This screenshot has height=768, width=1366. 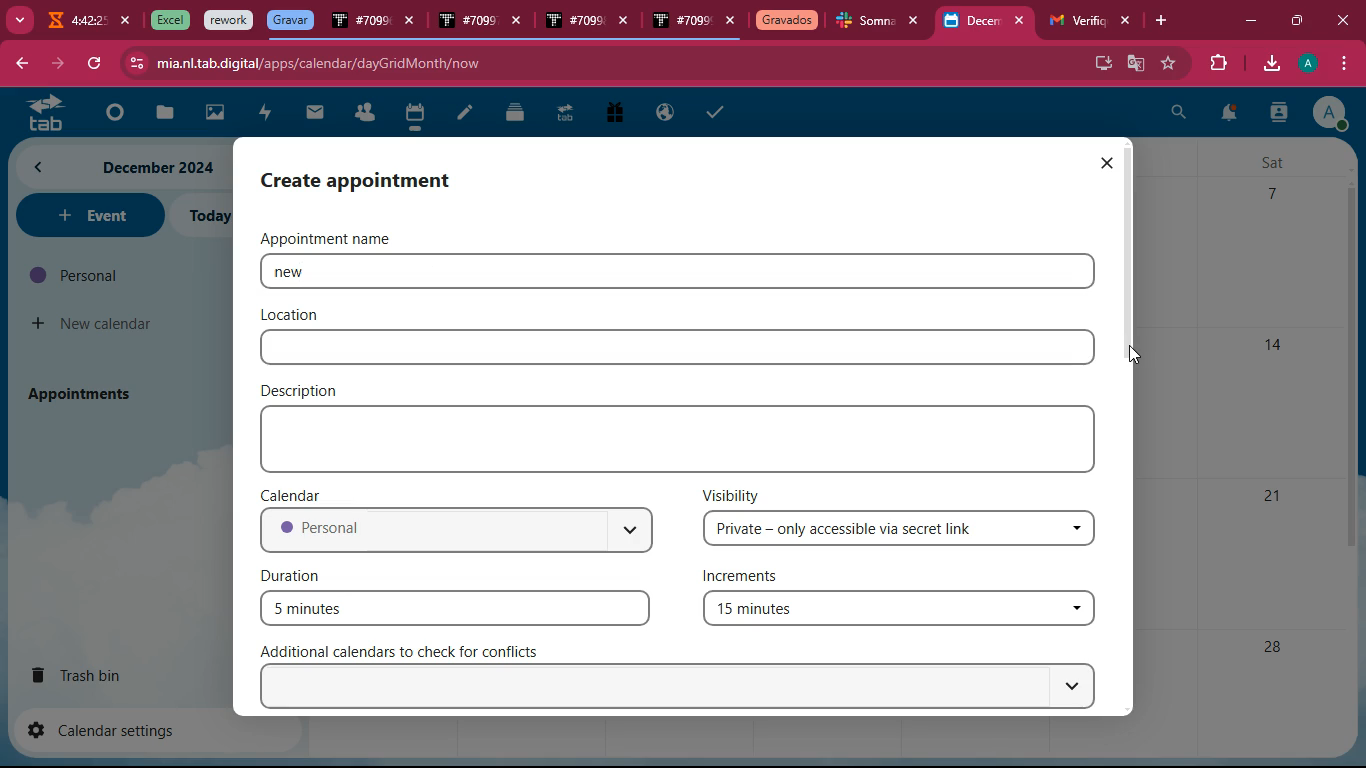 What do you see at coordinates (74, 23) in the screenshot?
I see `tab` at bounding box center [74, 23].